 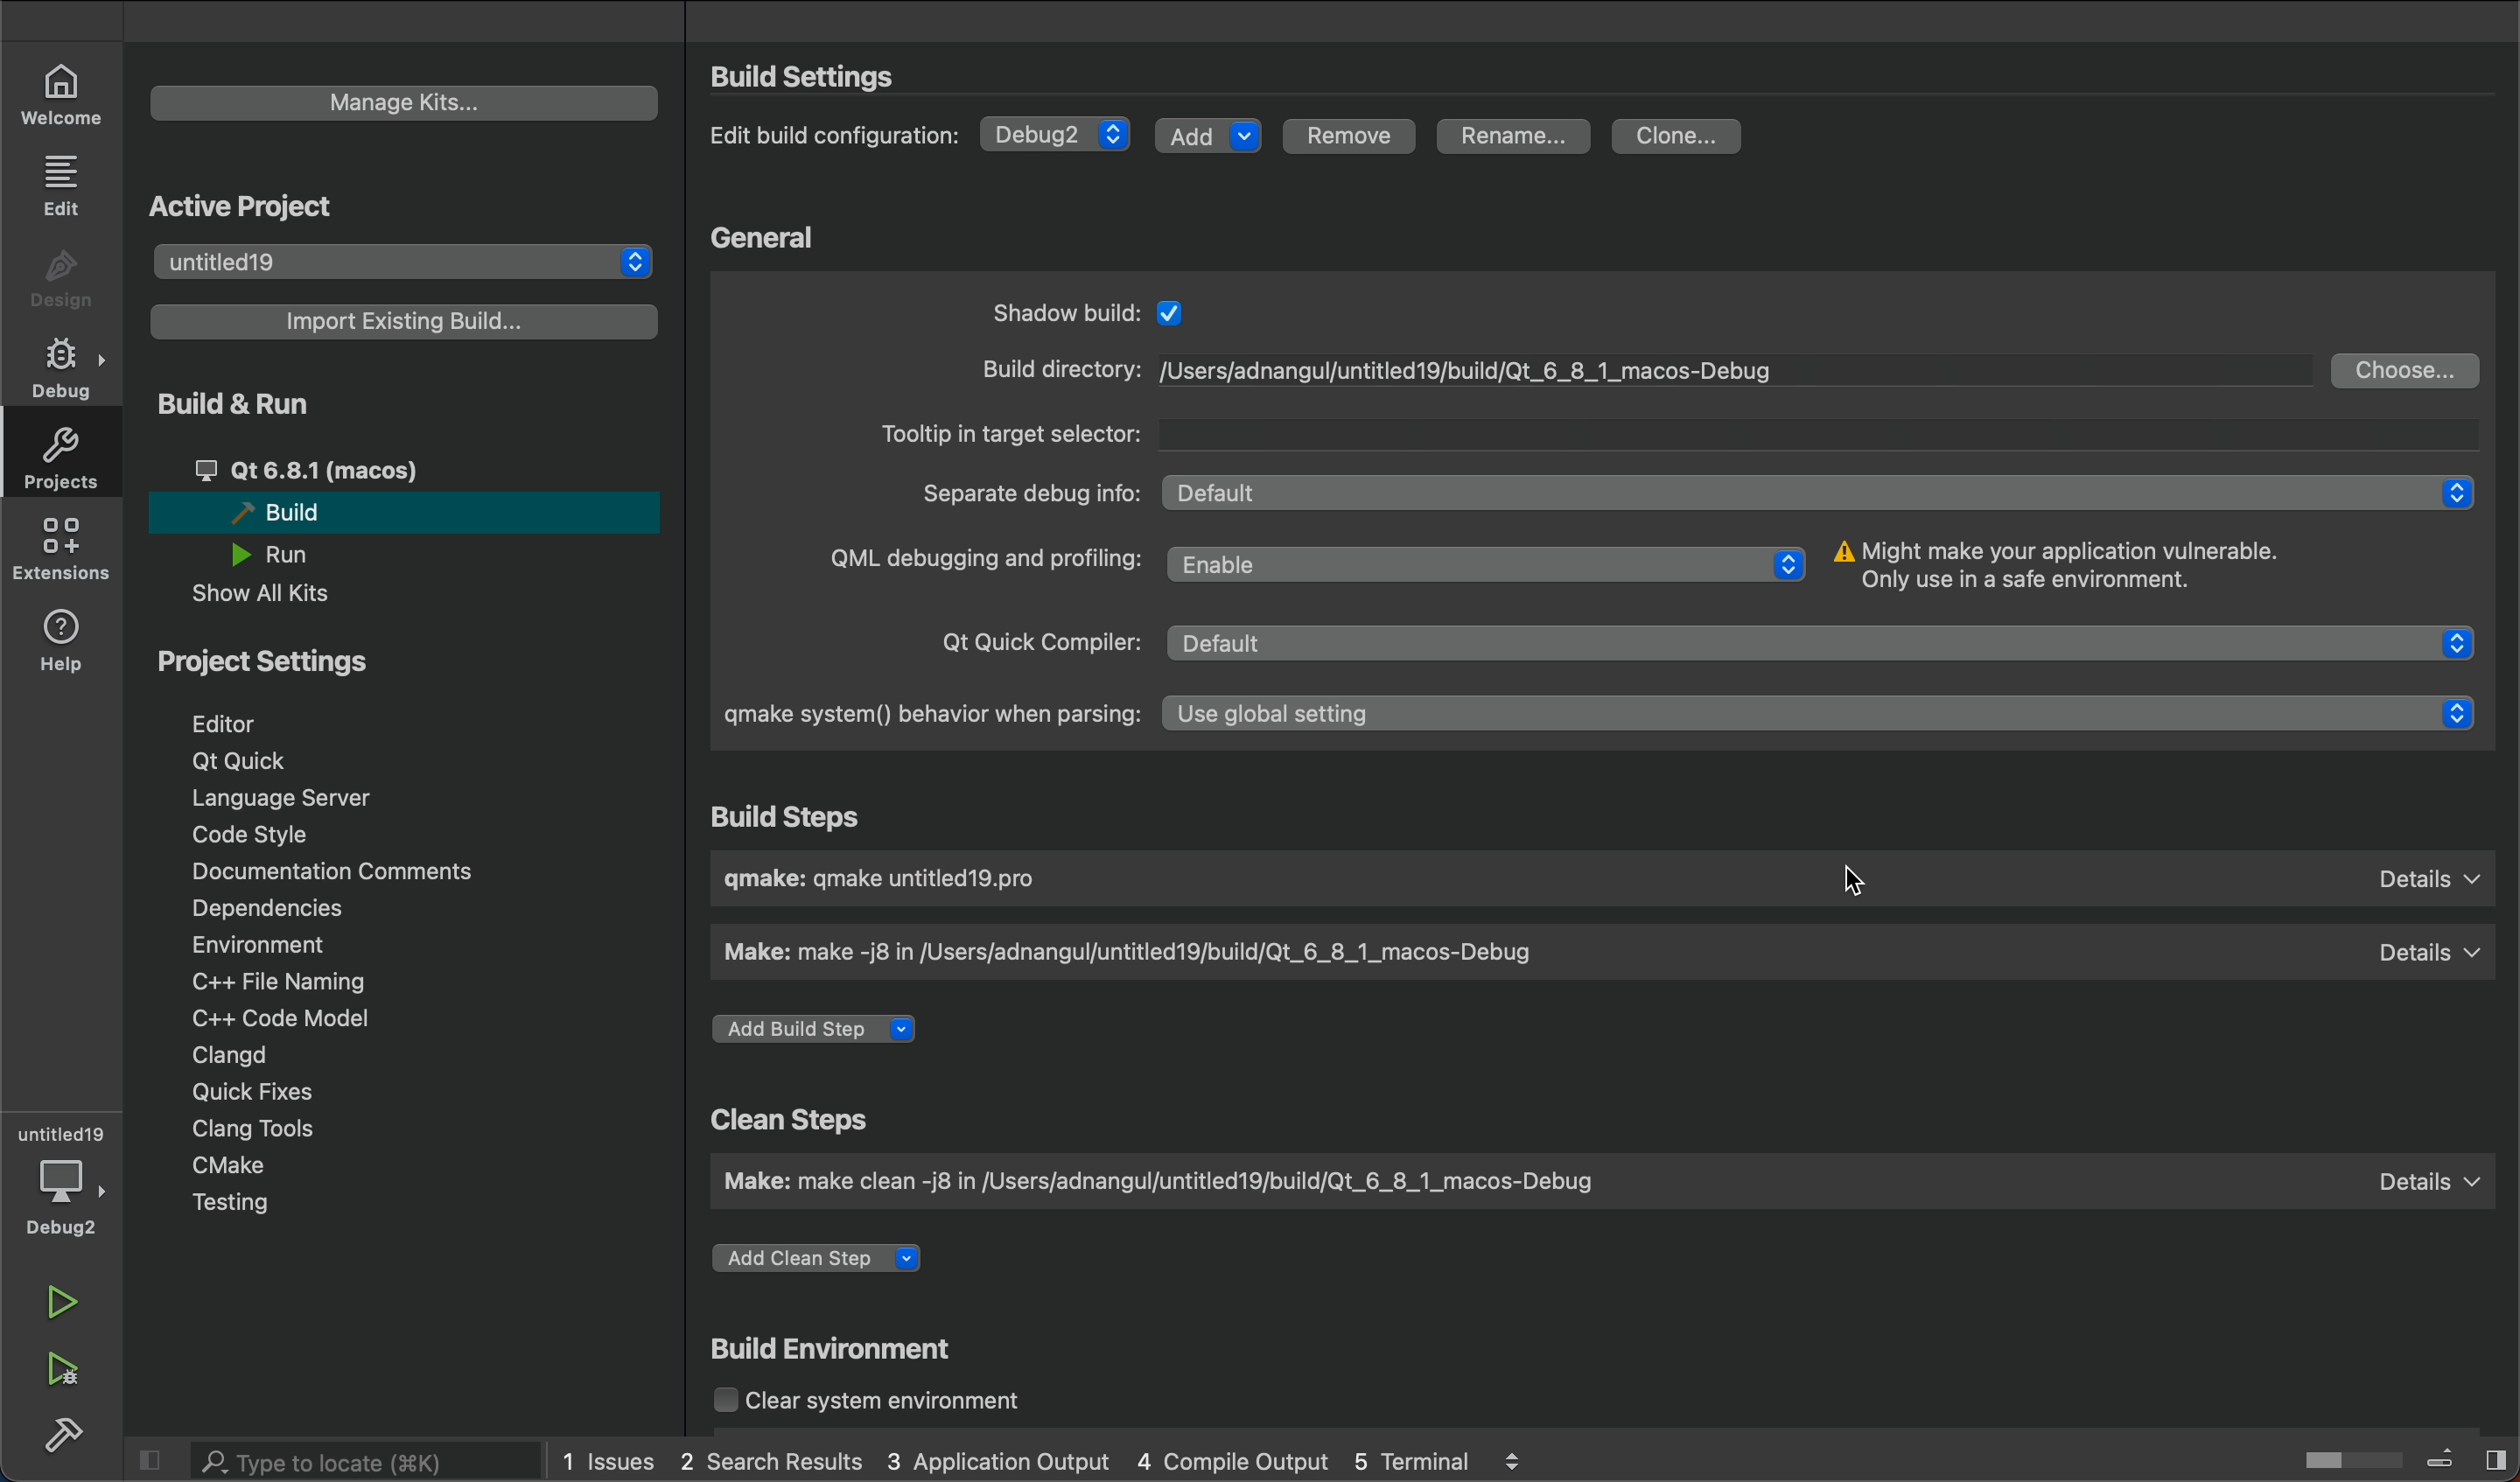 I want to click on qt quick, so click(x=245, y=762).